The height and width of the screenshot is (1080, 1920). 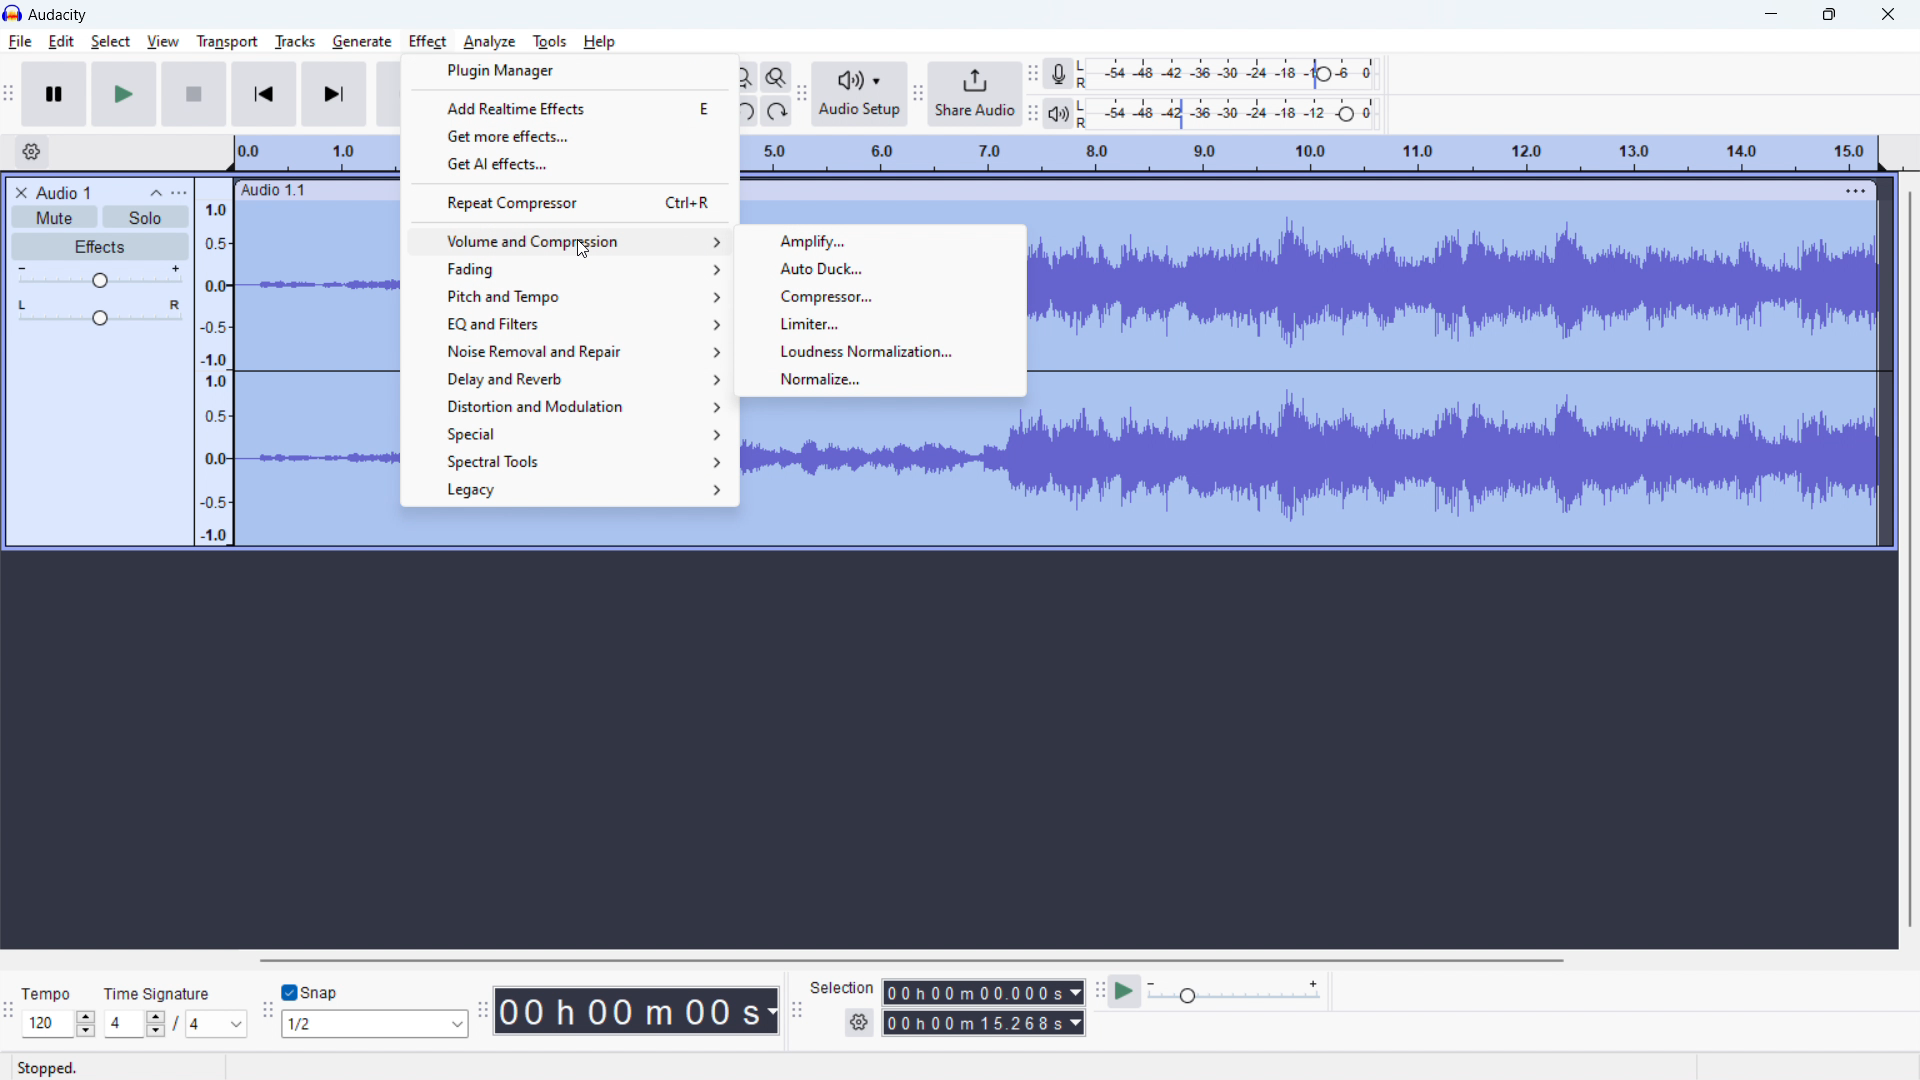 I want to click on plugin manager, so click(x=571, y=70).